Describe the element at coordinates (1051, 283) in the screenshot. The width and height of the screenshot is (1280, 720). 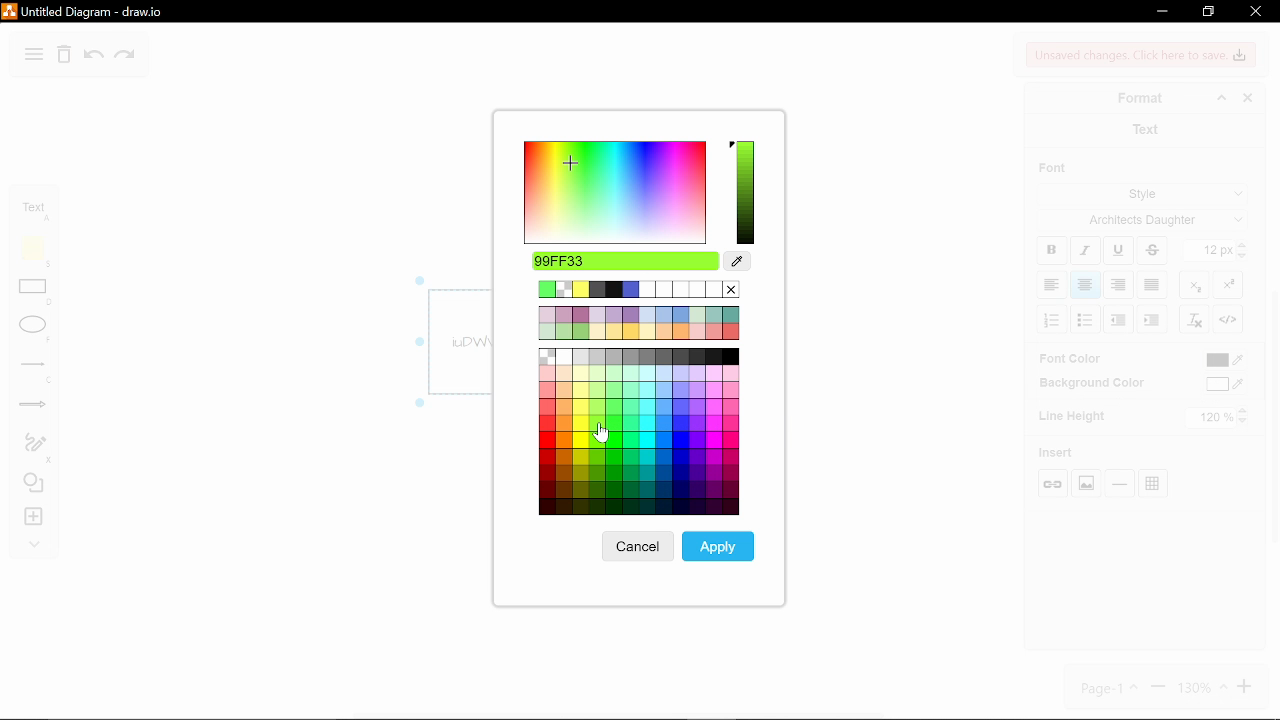
I see `align left` at that location.